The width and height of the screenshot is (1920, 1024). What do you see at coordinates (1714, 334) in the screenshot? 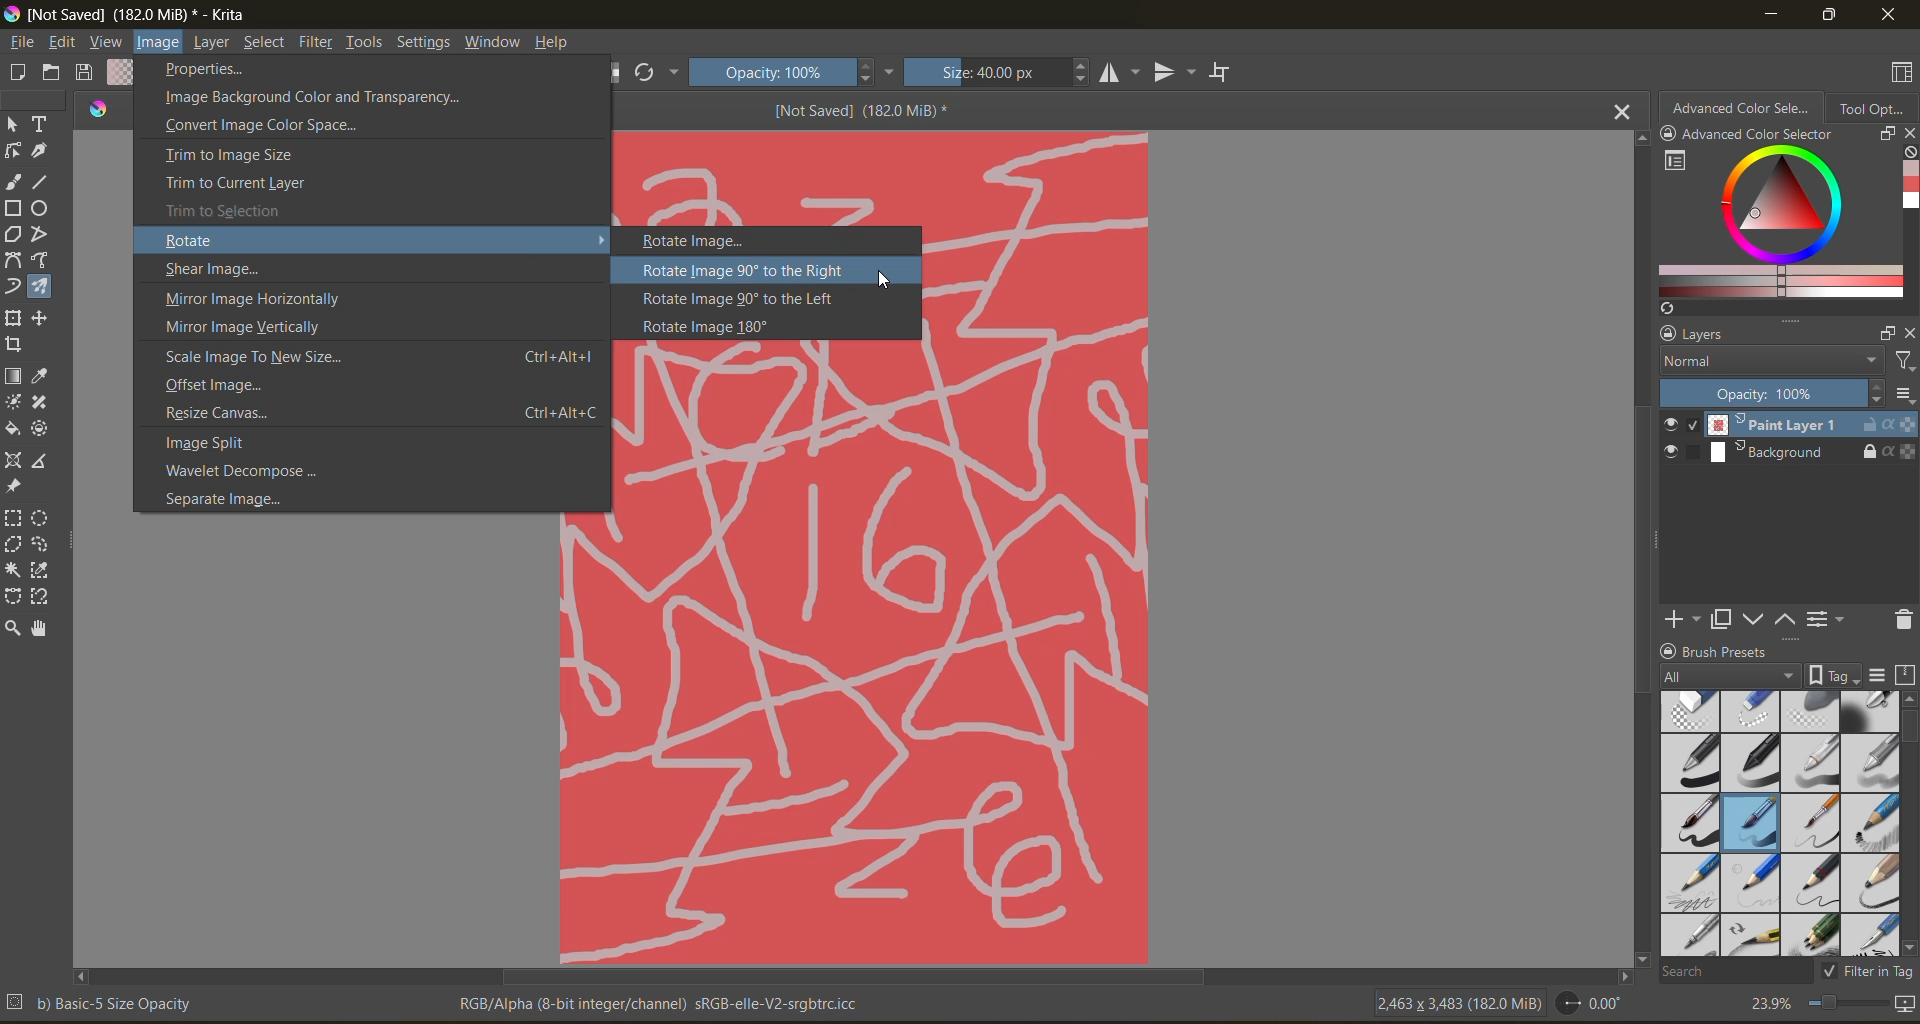
I see `Layers` at bounding box center [1714, 334].